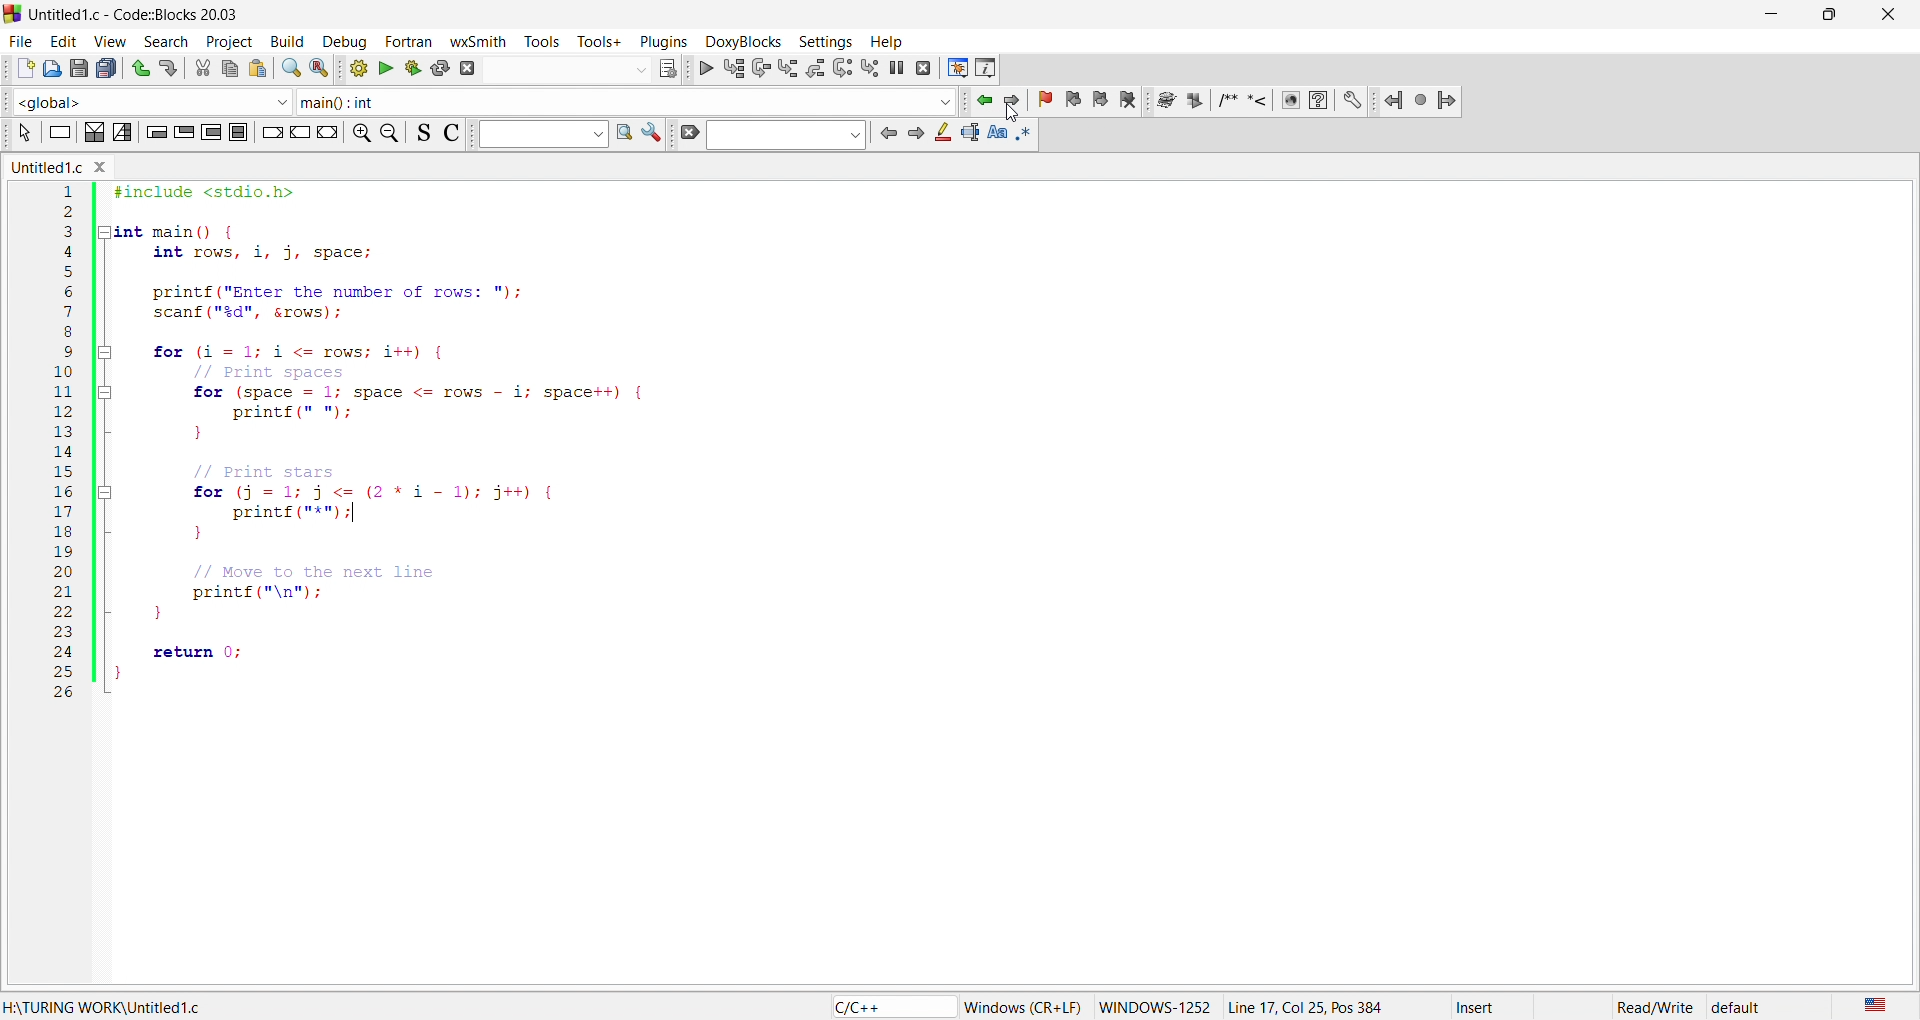  I want to click on search, so click(287, 71).